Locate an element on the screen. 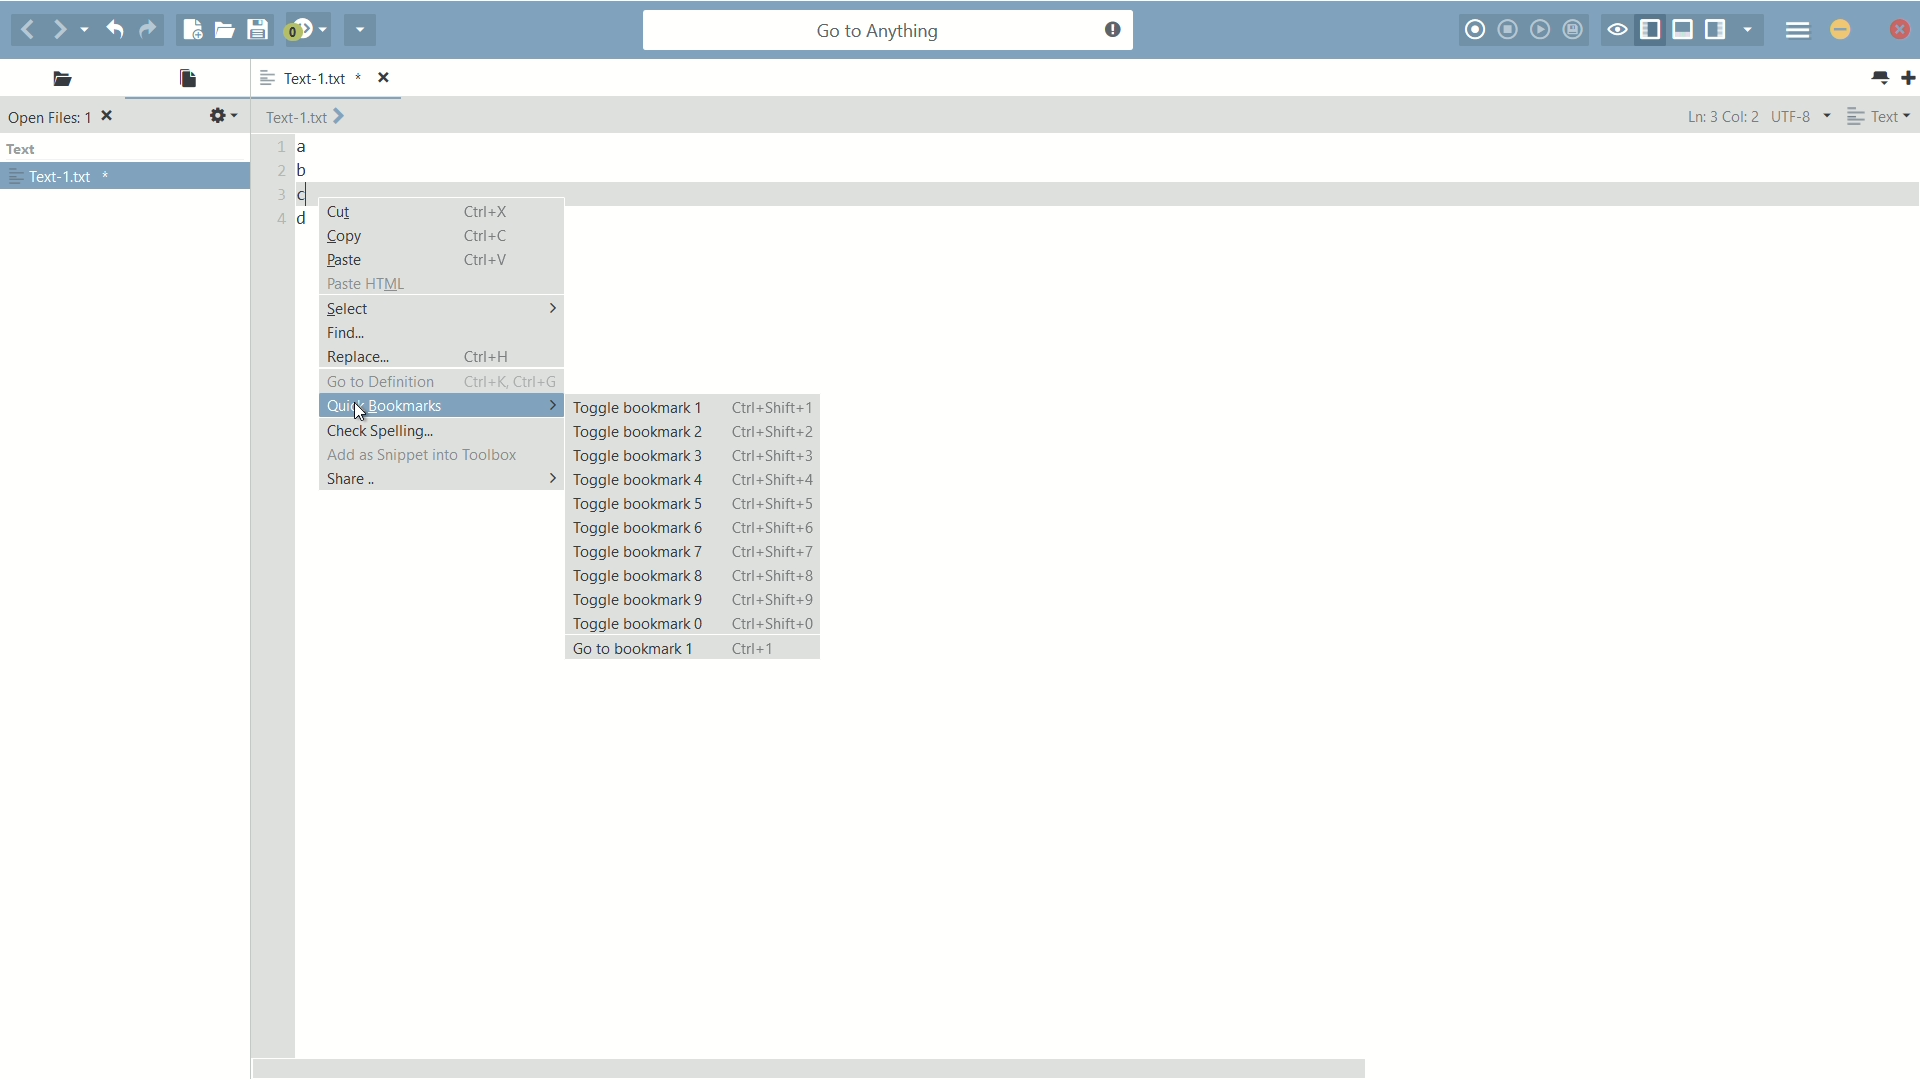 This screenshot has height=1080, width=1920. quick bookmarks is located at coordinates (440, 406).